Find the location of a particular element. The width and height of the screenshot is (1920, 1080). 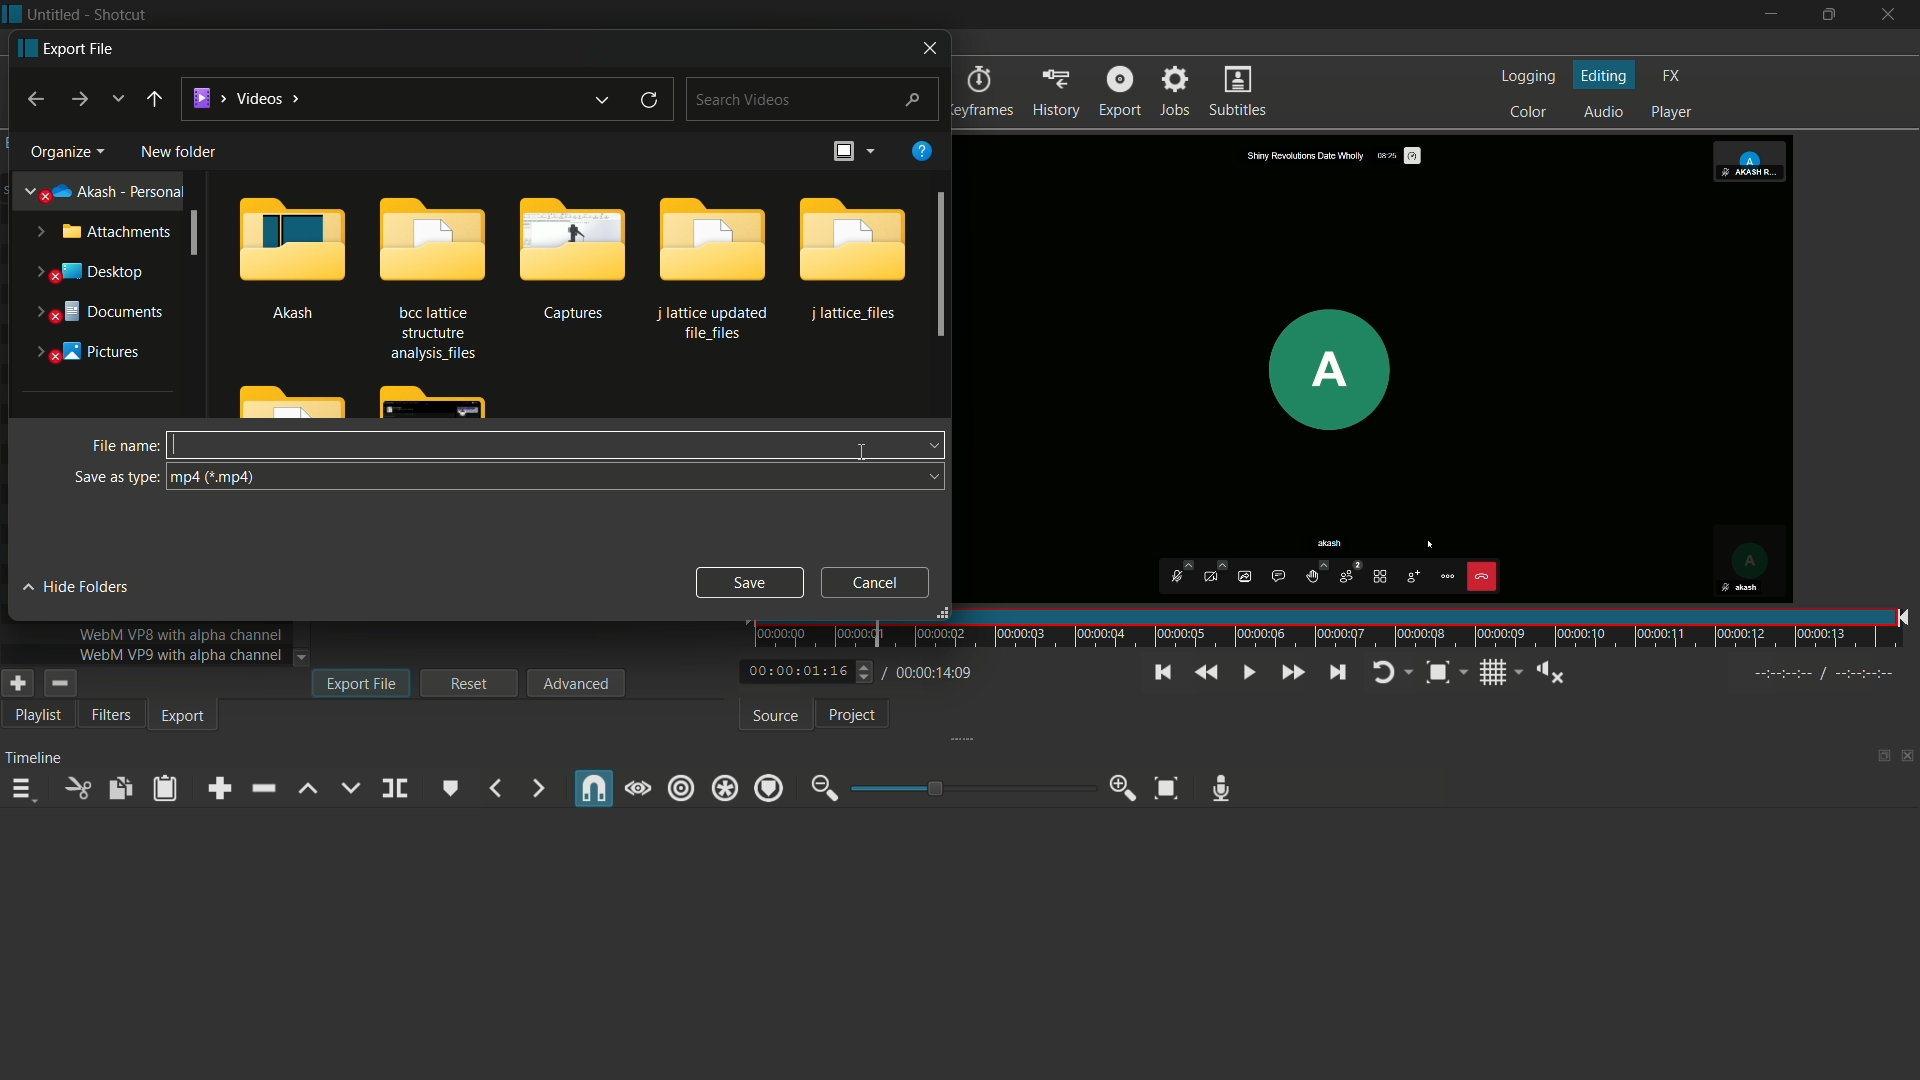

Export is located at coordinates (1119, 90).